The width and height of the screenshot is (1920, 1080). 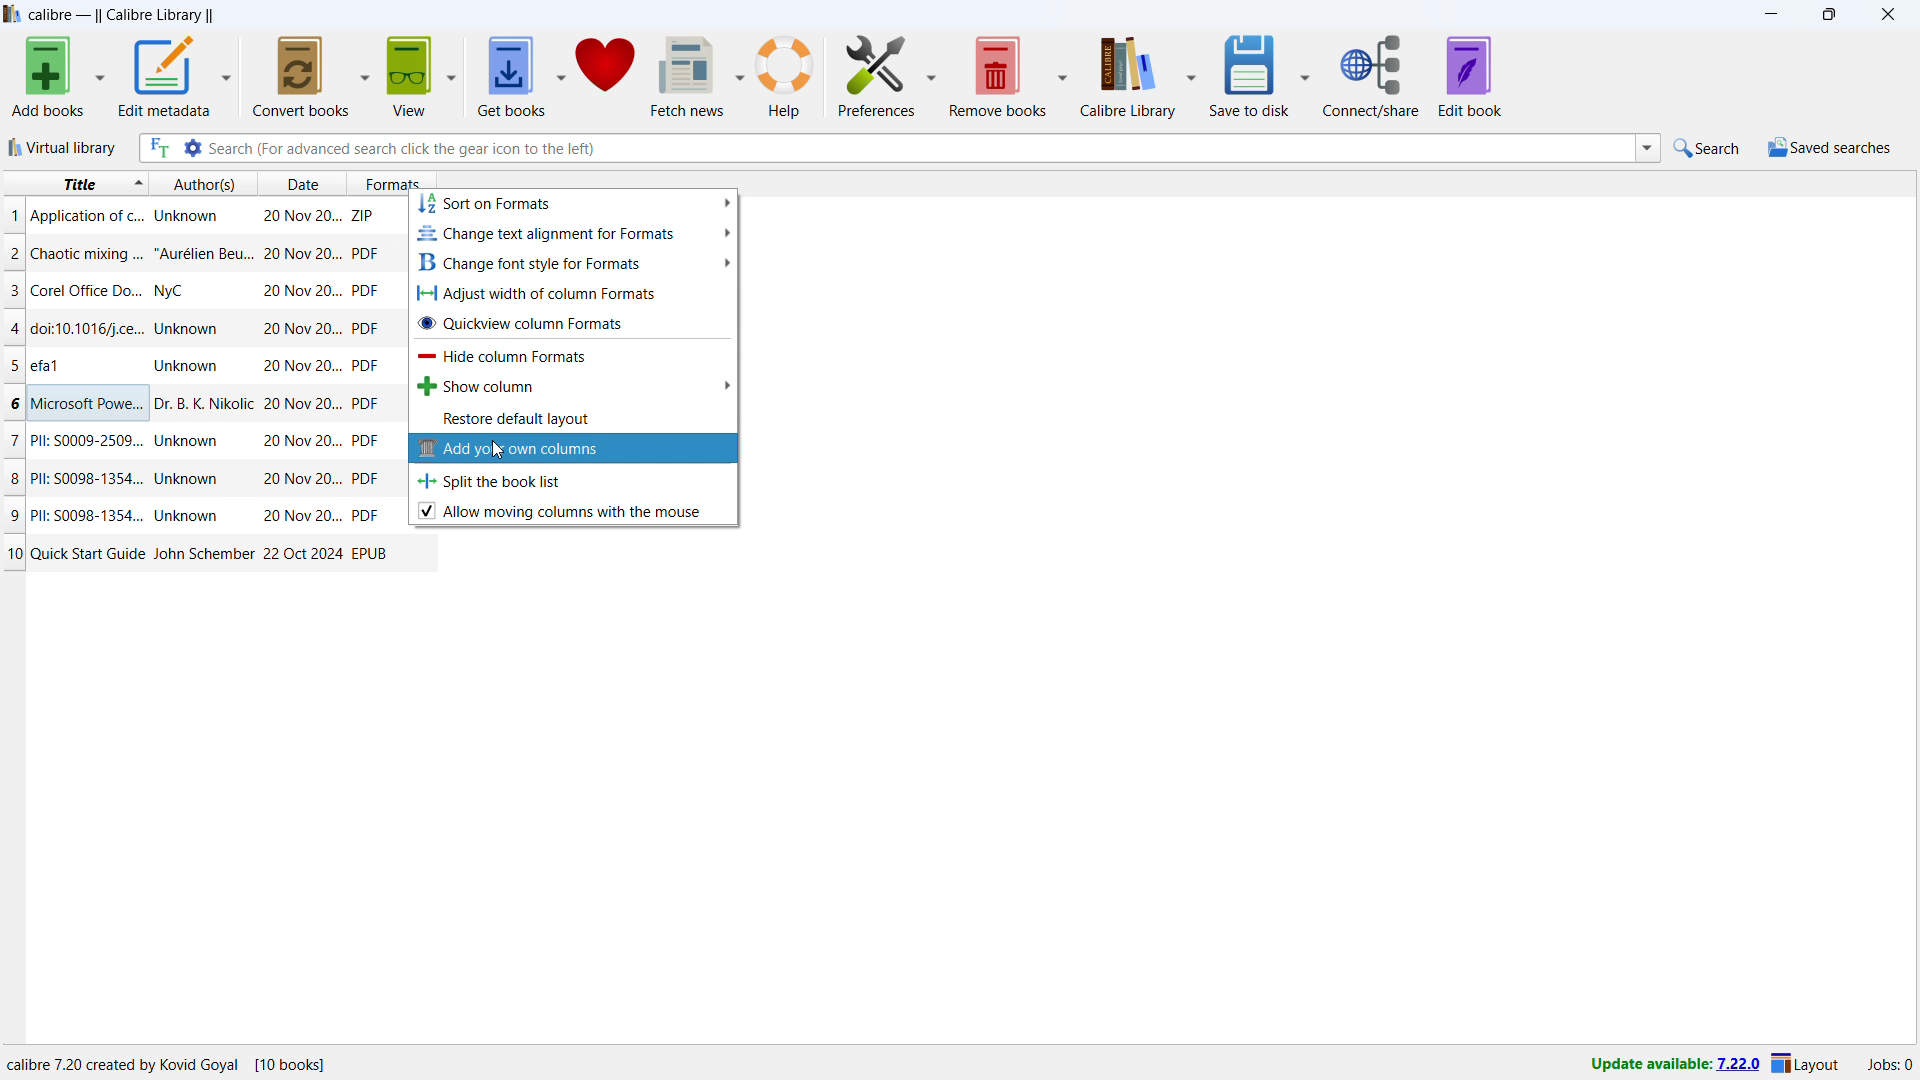 I want to click on formats, so click(x=390, y=182).